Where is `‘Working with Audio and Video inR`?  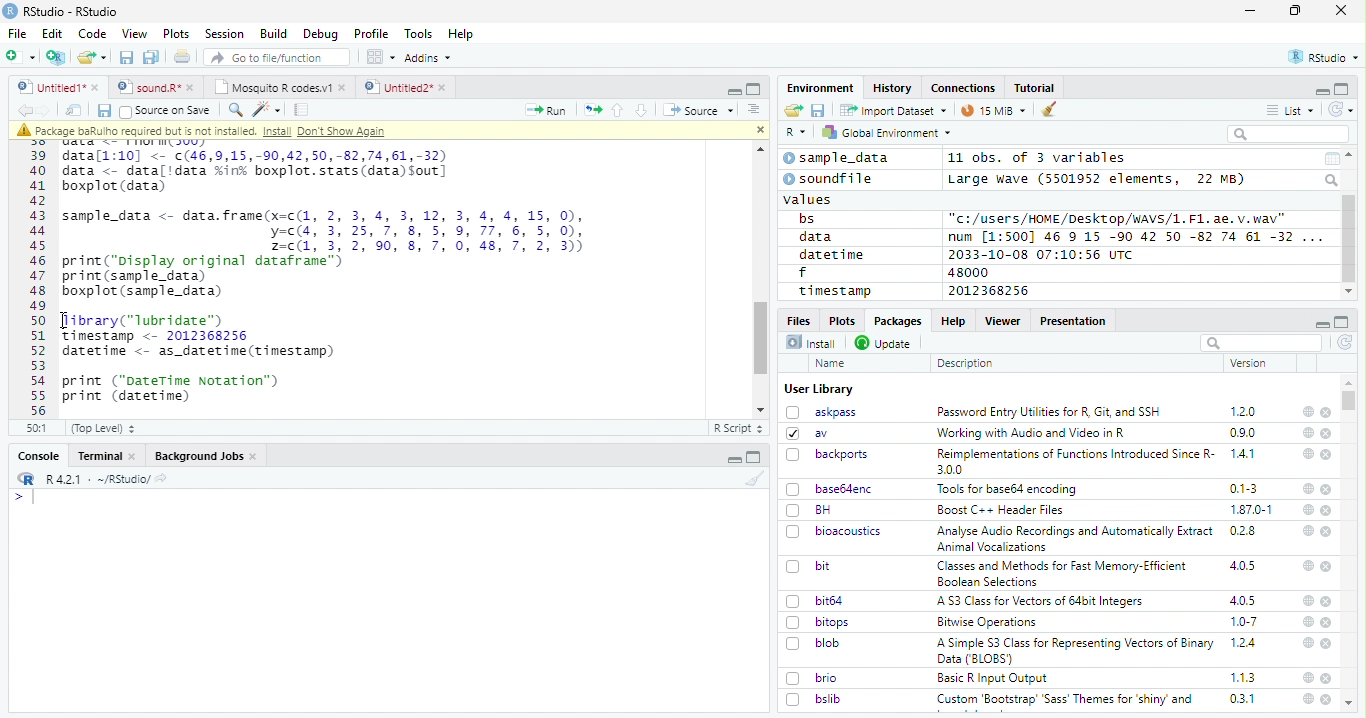
‘Working with Audio and Video inR is located at coordinates (1033, 433).